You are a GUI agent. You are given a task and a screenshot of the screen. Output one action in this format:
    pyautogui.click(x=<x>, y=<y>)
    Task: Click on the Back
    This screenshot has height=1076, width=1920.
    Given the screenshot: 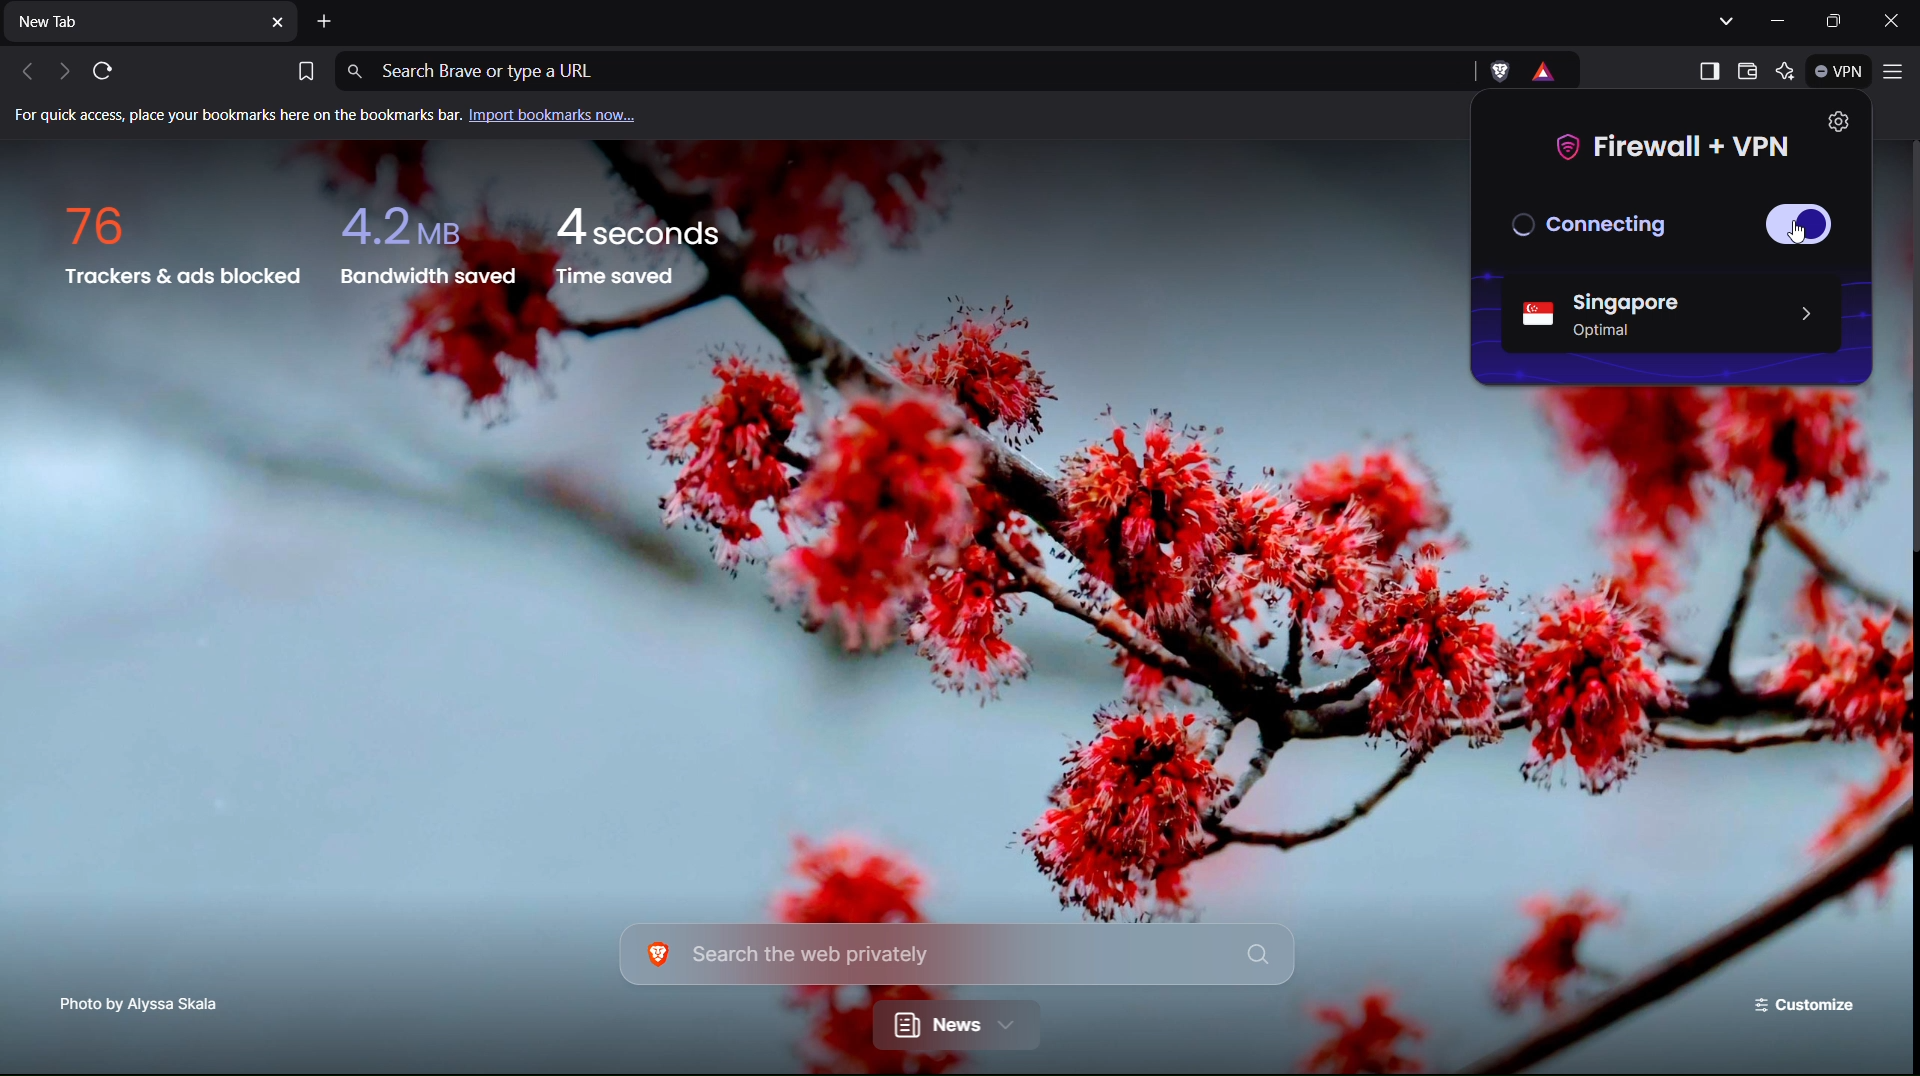 What is the action you would take?
    pyautogui.click(x=23, y=72)
    